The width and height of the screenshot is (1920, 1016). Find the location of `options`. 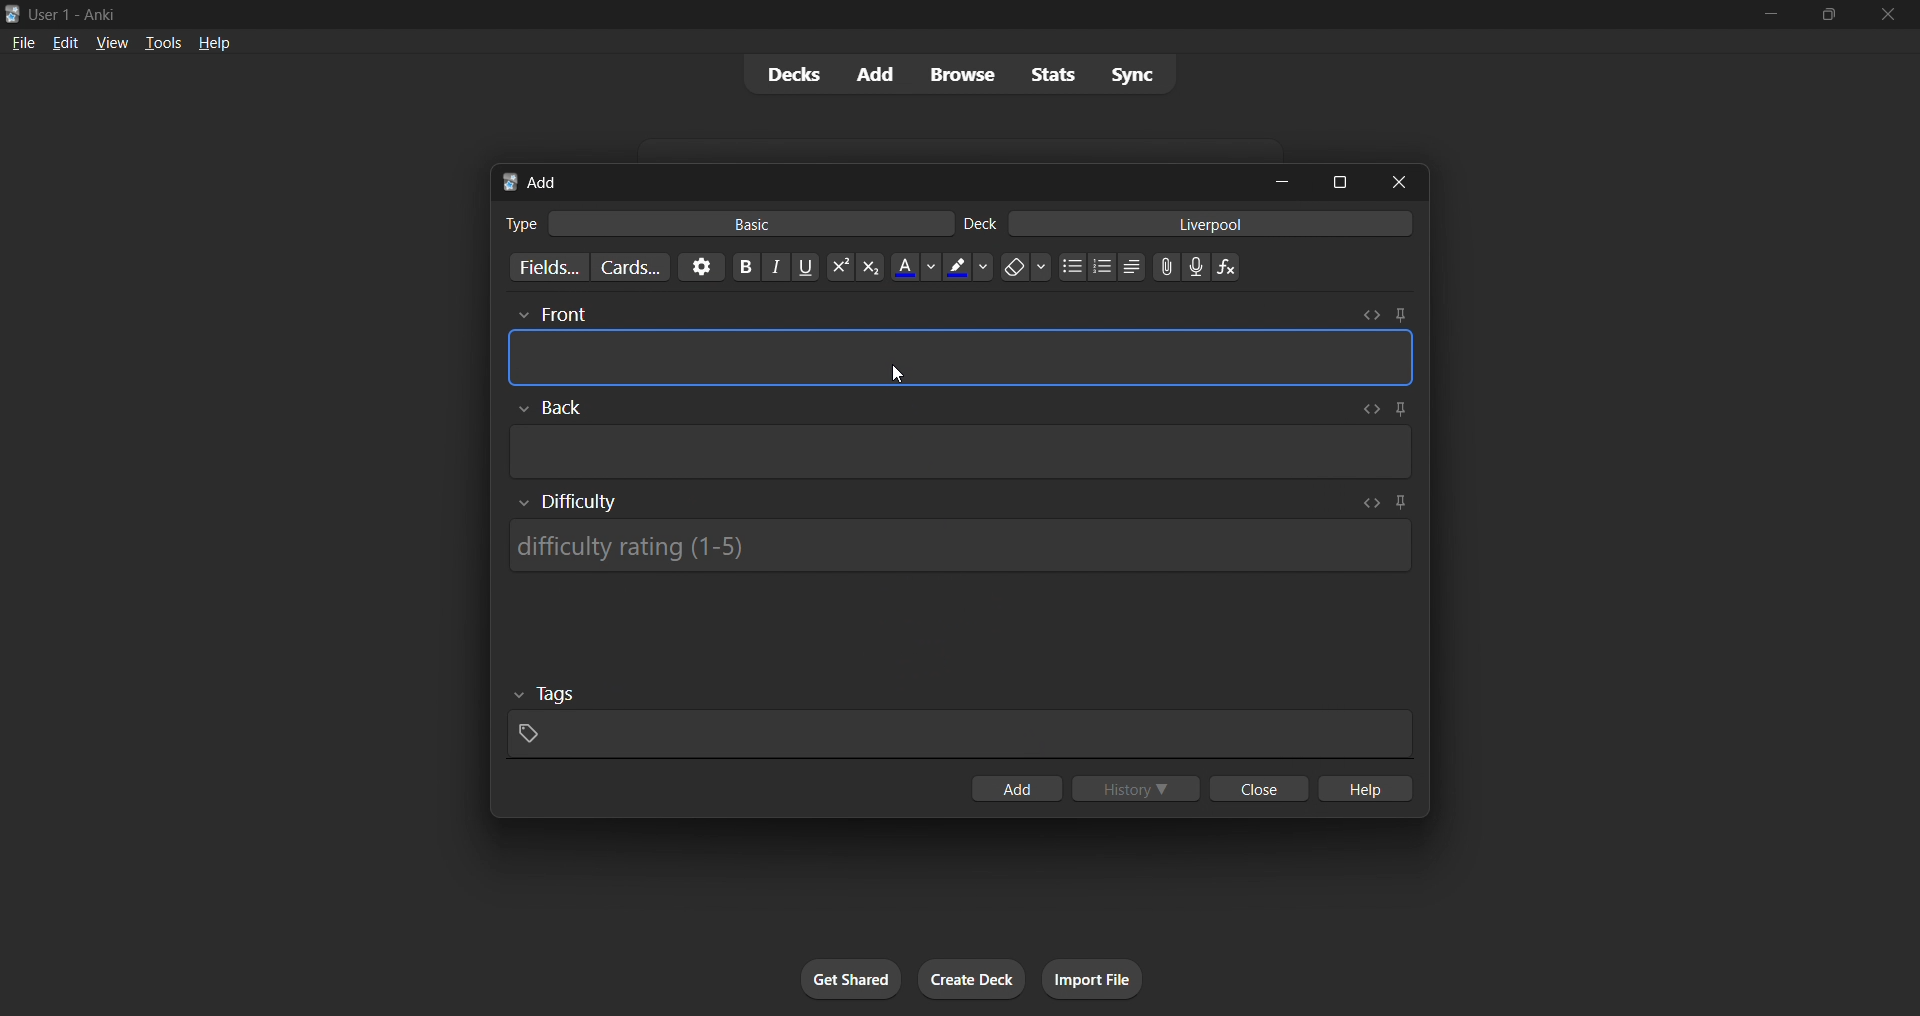

options is located at coordinates (701, 267).